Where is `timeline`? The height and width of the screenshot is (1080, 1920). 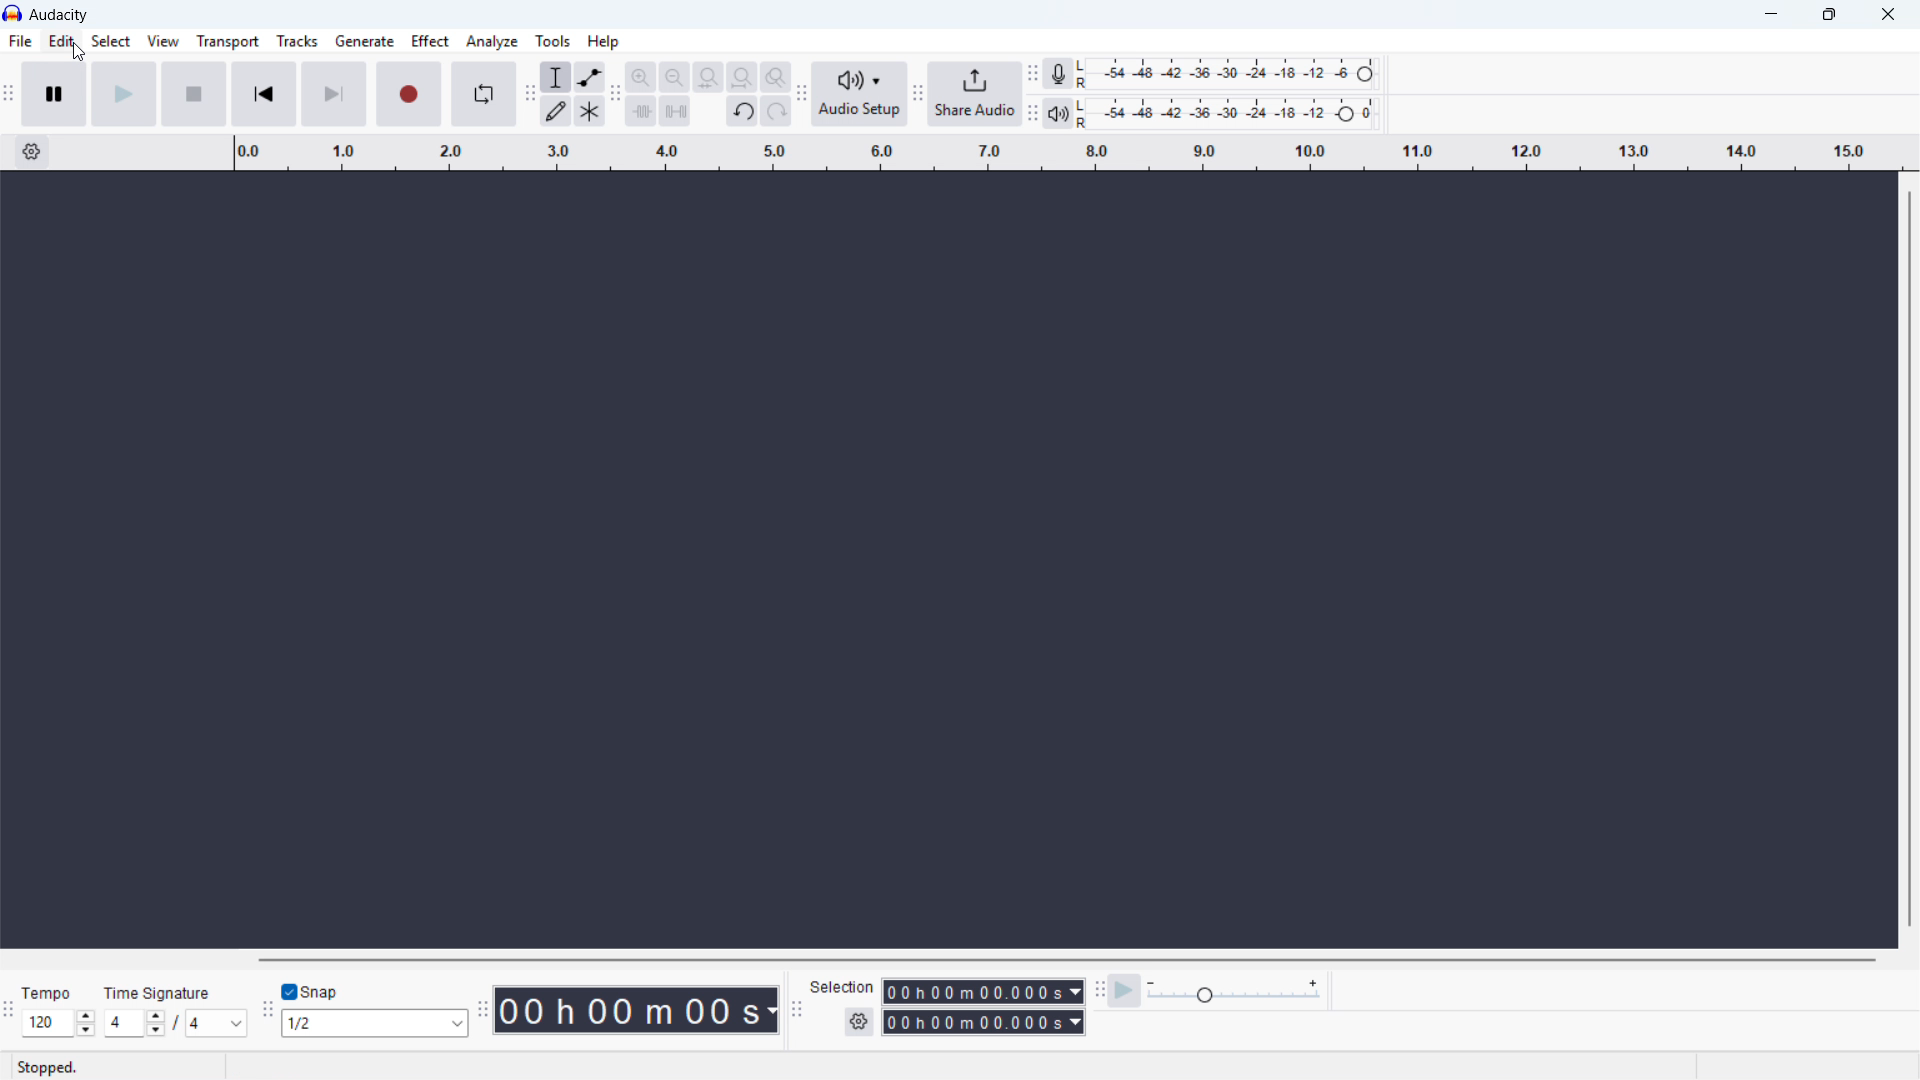 timeline is located at coordinates (1066, 153).